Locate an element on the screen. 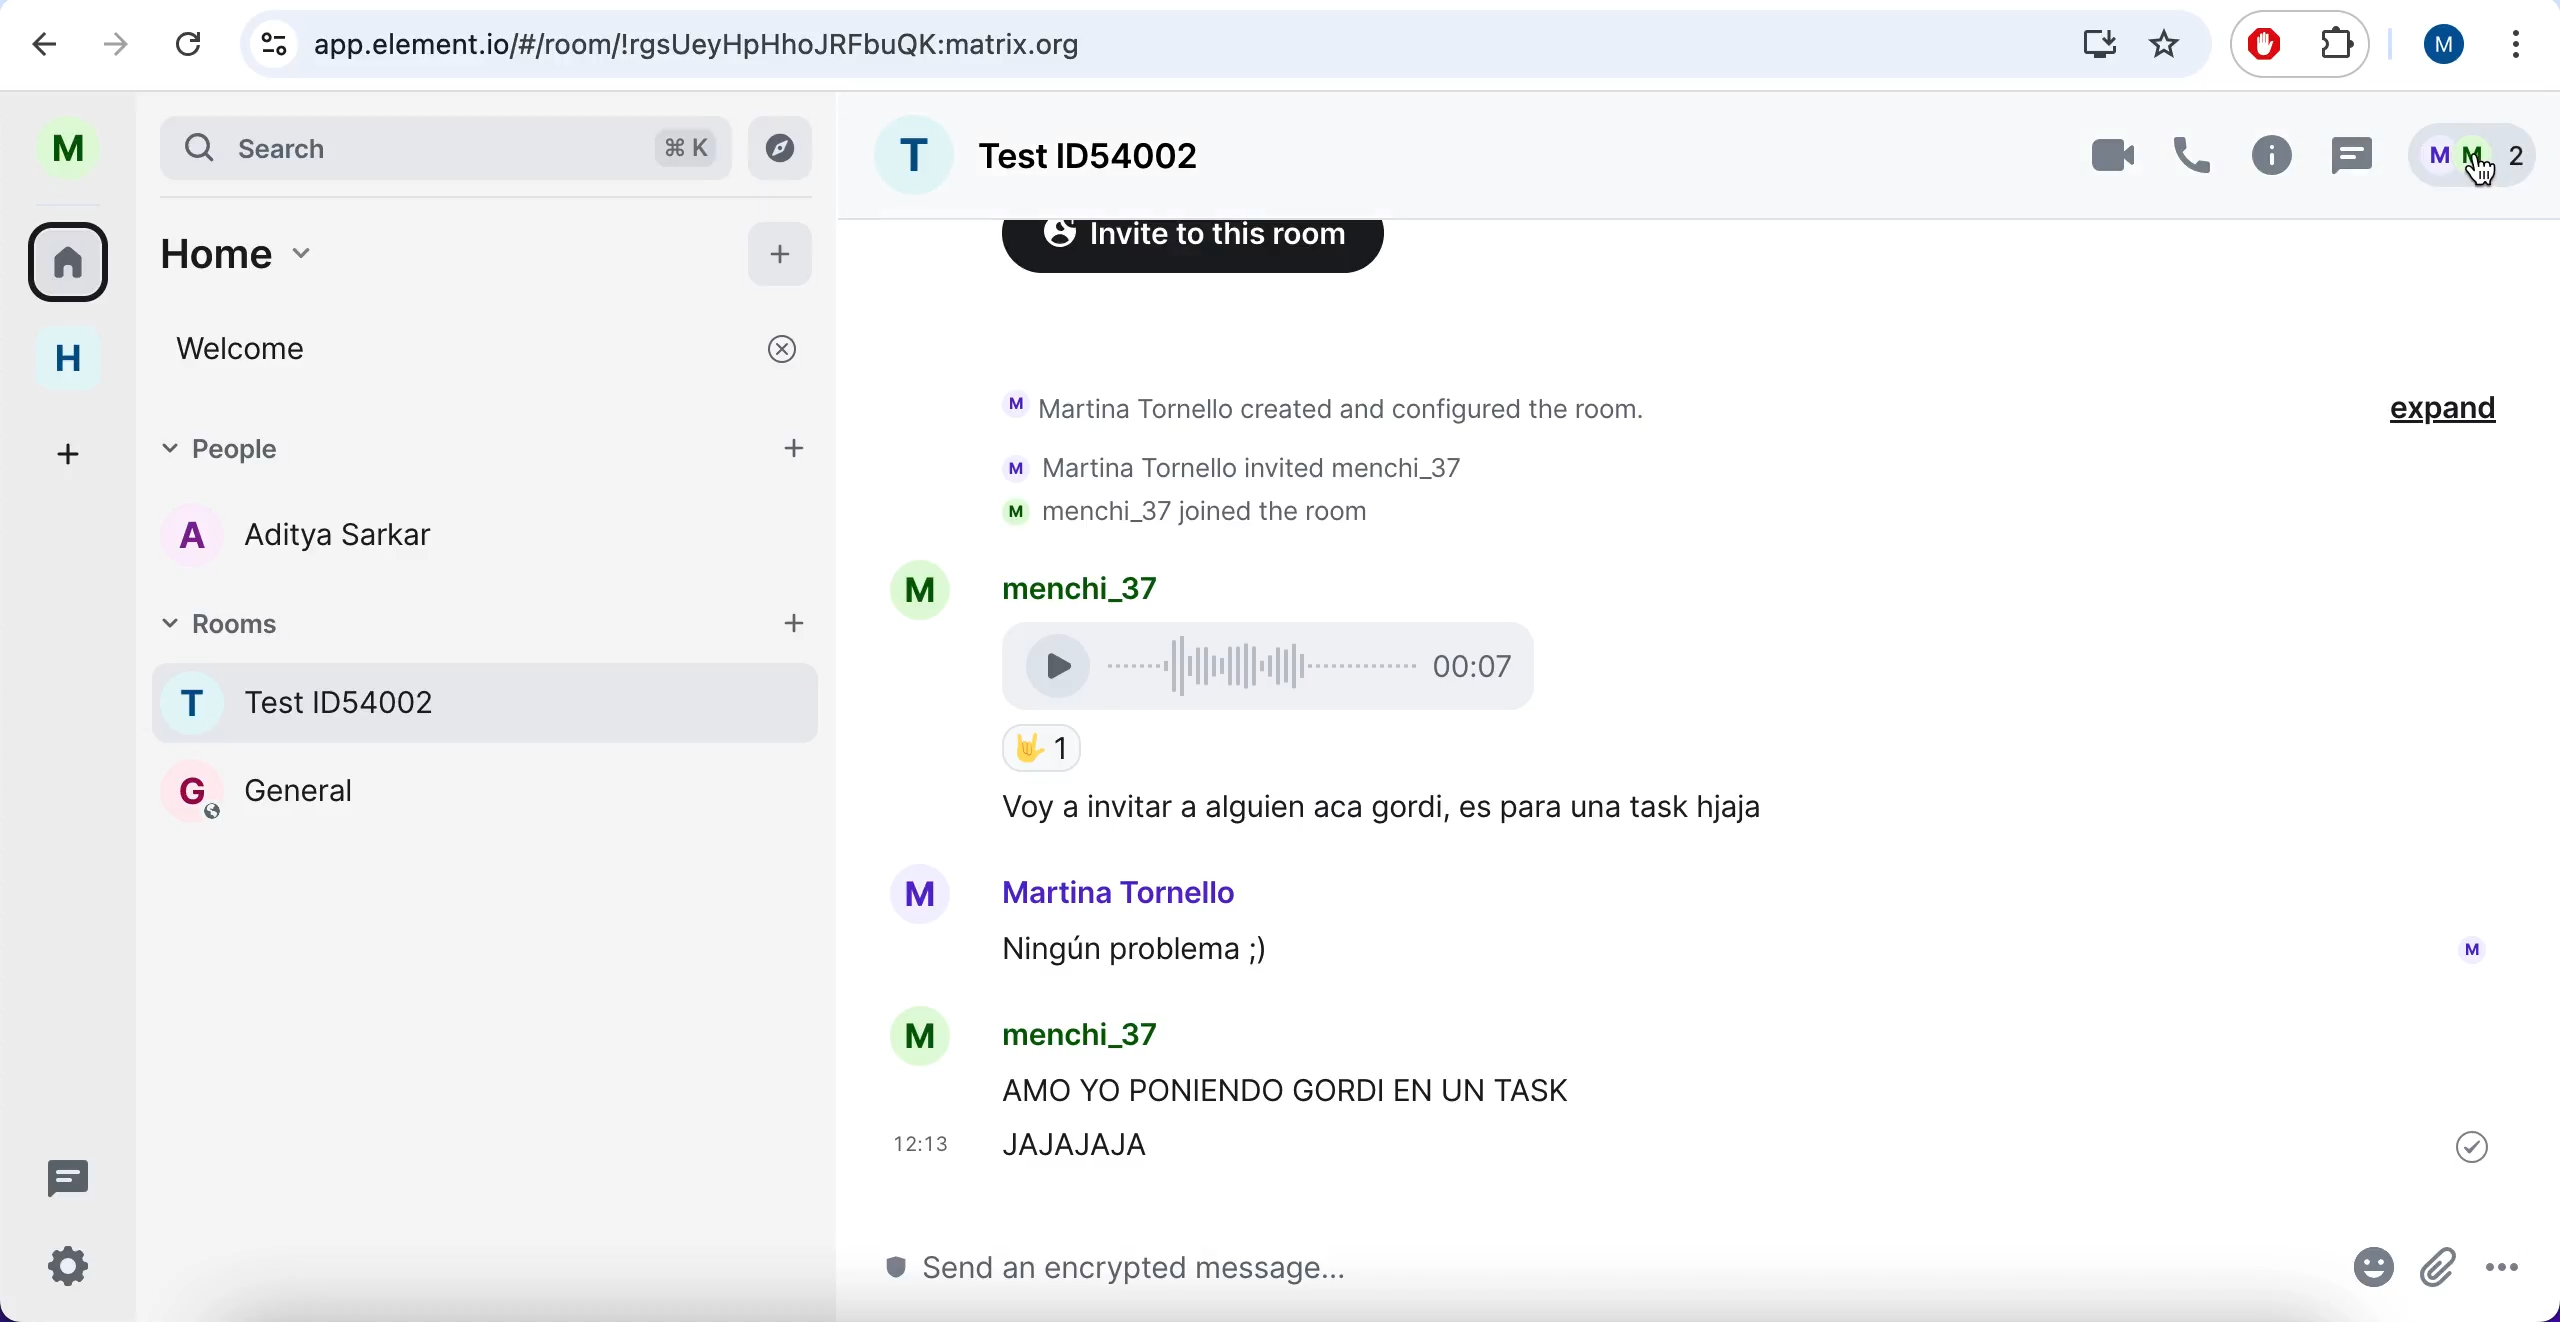  menchi_37 is located at coordinates (1089, 588).